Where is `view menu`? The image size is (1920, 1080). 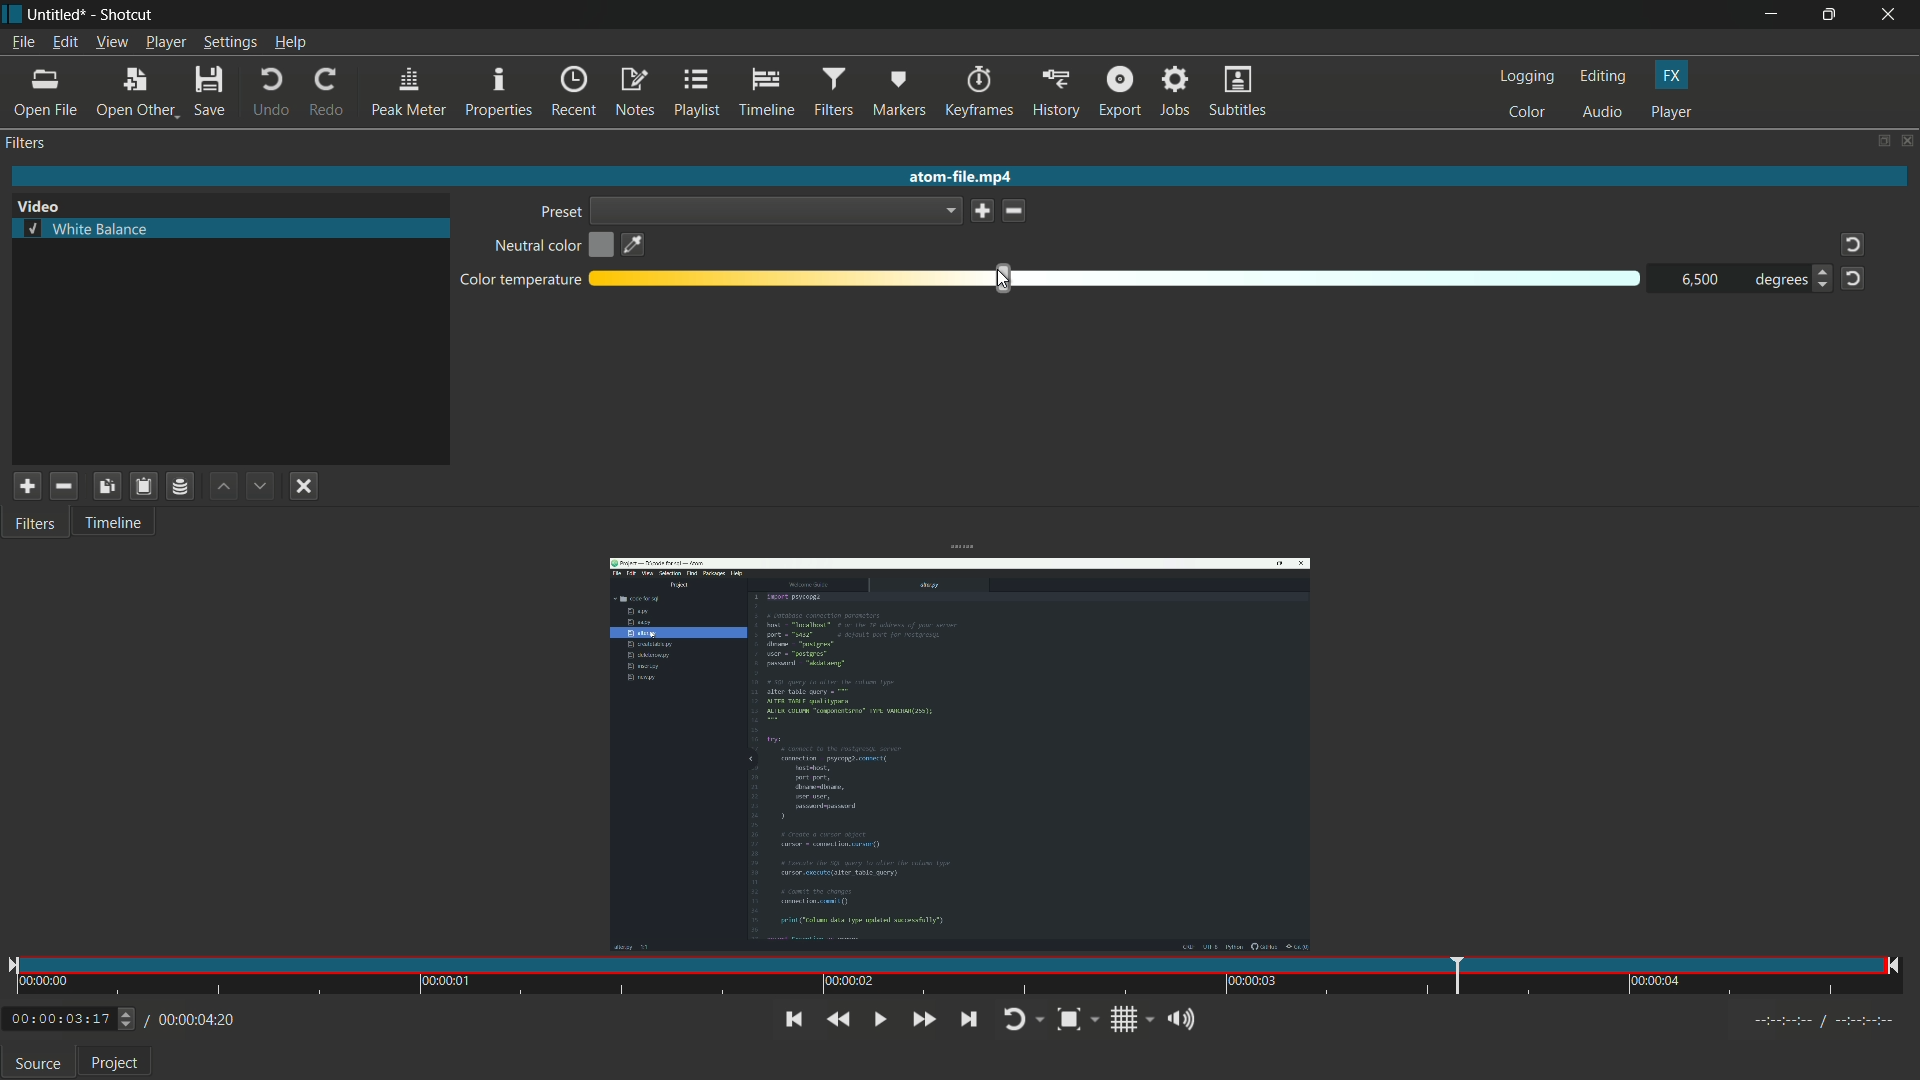
view menu is located at coordinates (111, 42).